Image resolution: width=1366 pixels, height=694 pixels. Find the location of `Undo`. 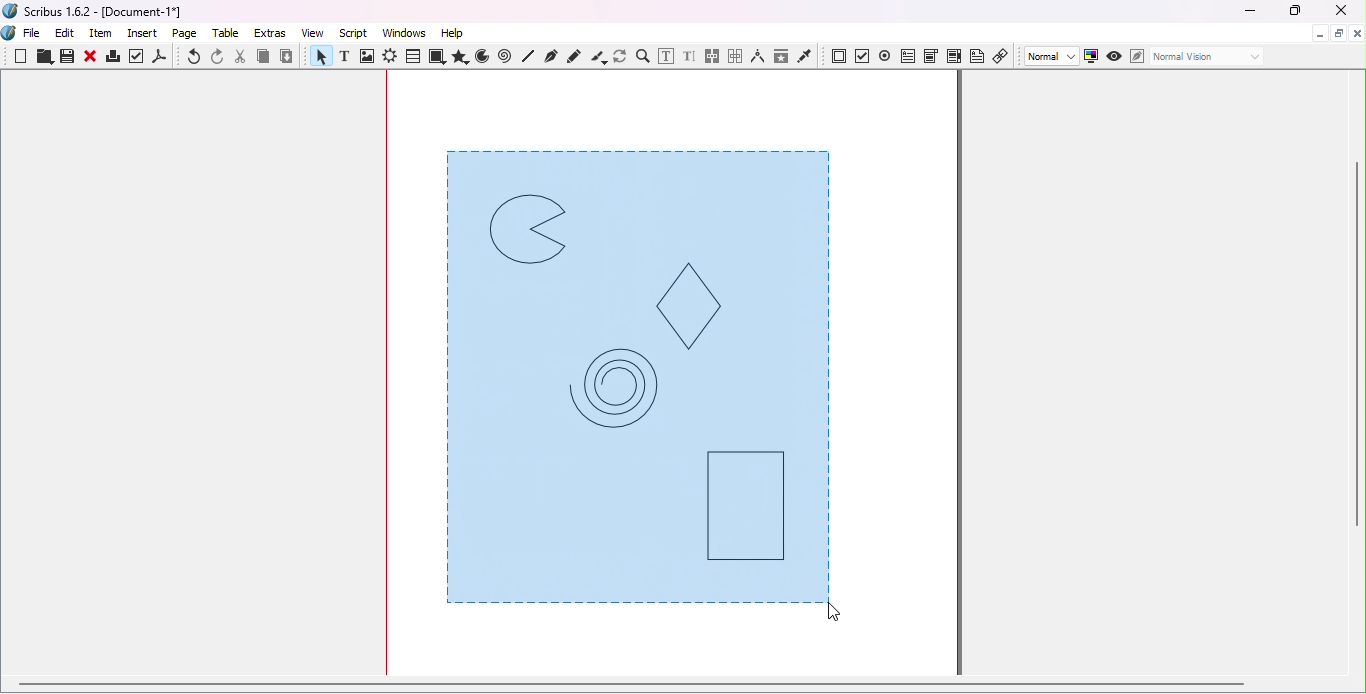

Undo is located at coordinates (195, 58).